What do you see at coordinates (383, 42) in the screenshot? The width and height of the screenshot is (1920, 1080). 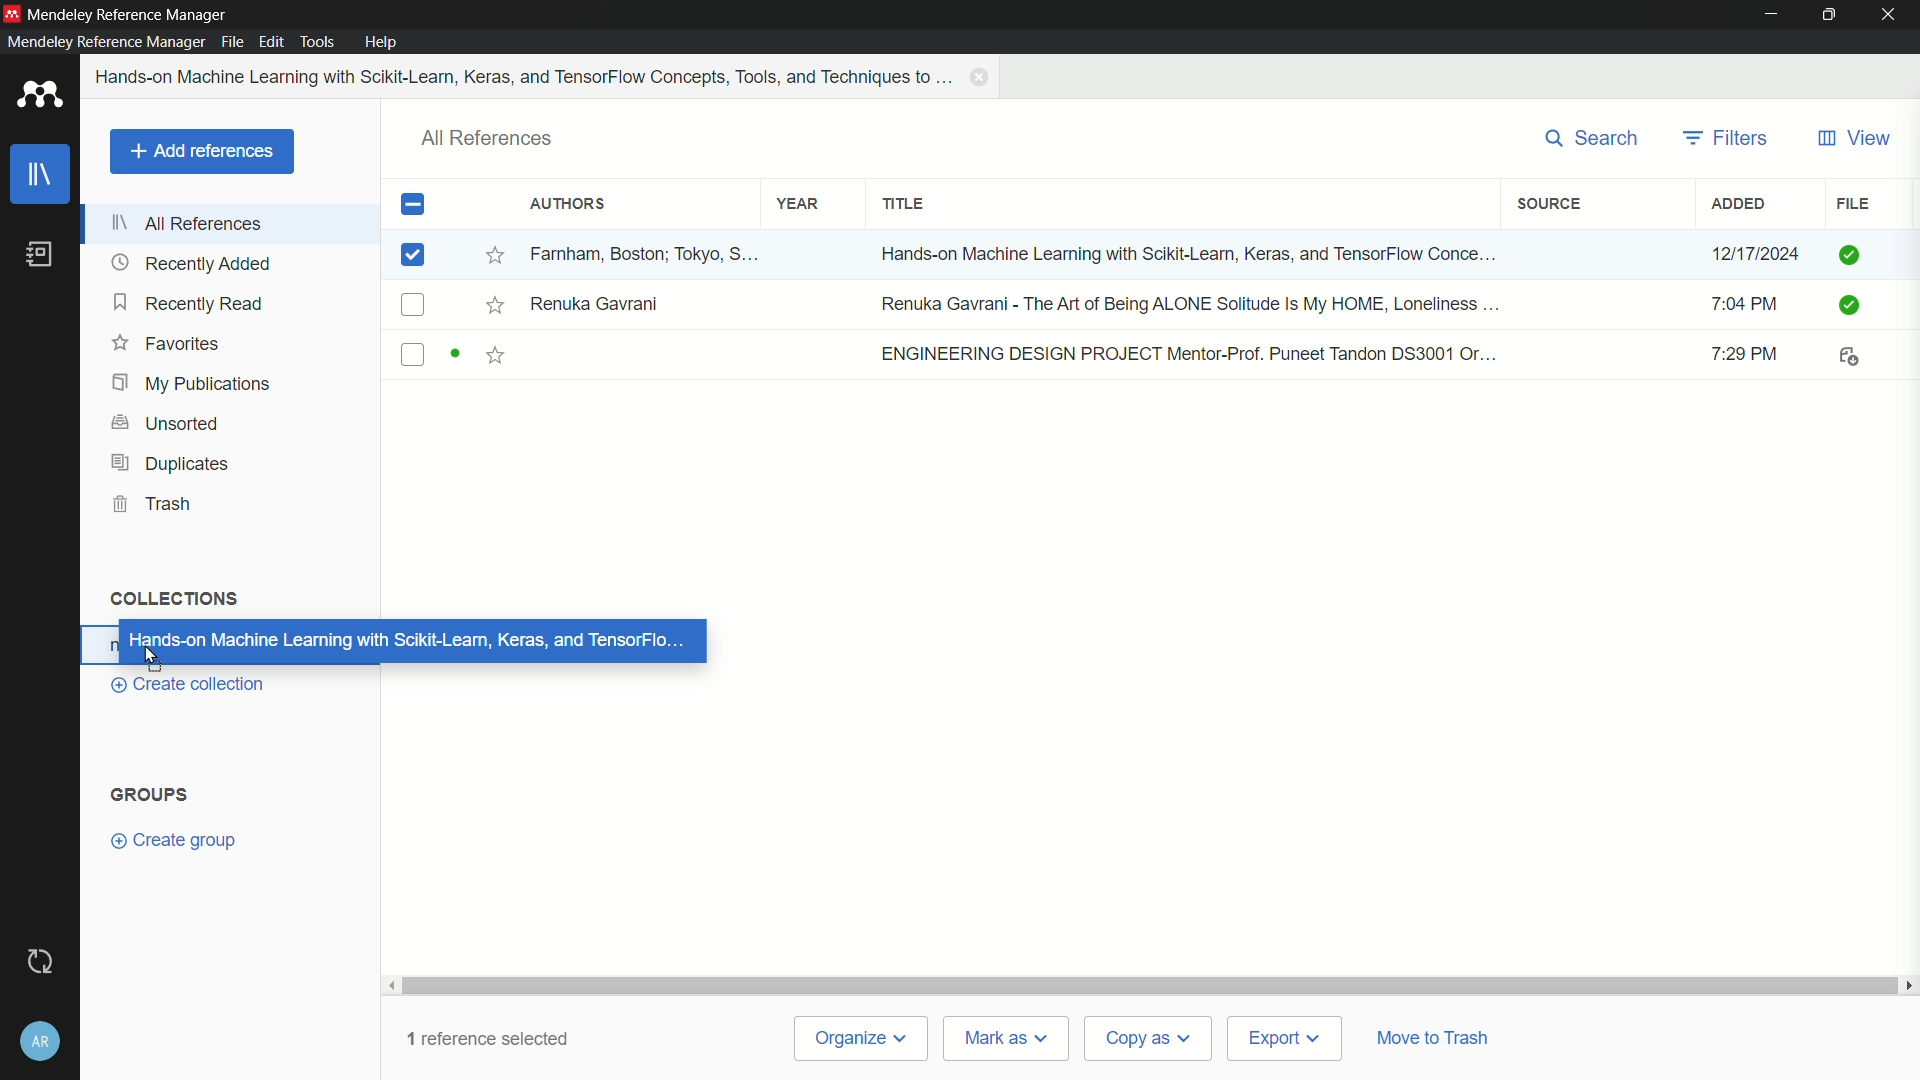 I see `help menu` at bounding box center [383, 42].